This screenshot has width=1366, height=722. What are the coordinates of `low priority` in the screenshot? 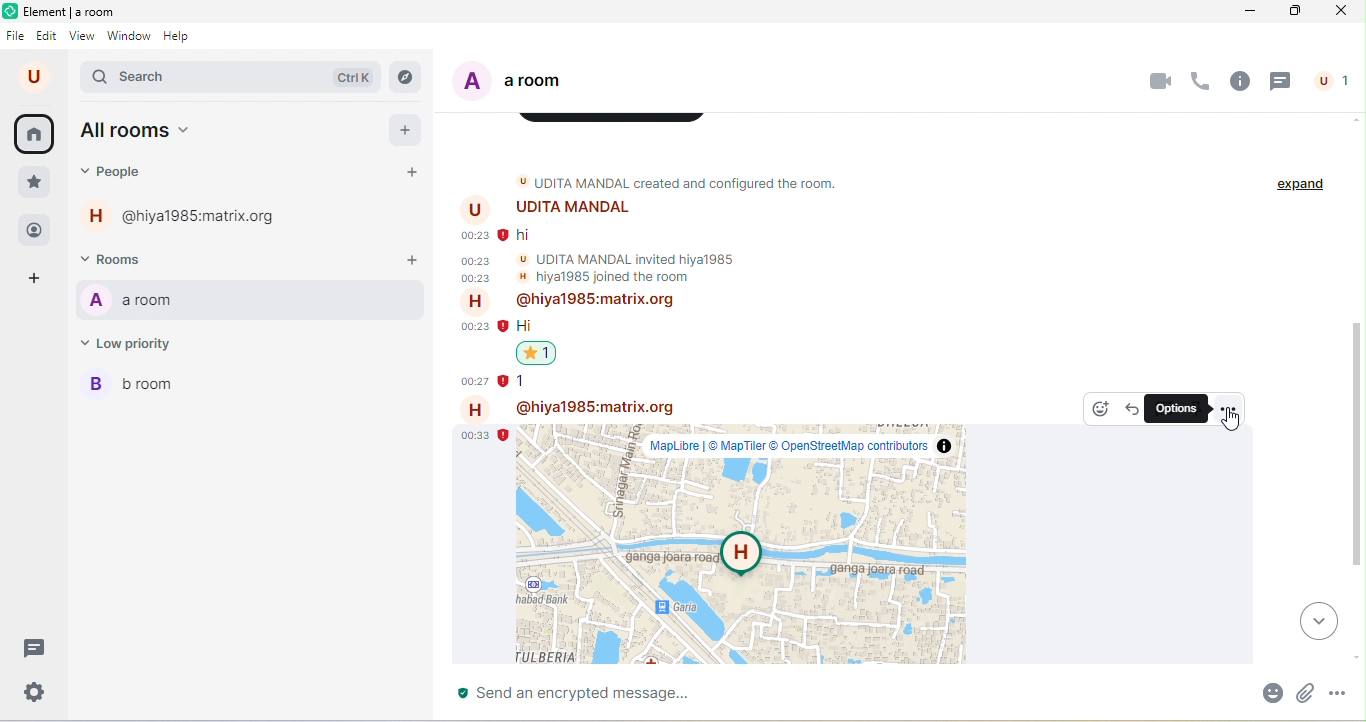 It's located at (131, 342).